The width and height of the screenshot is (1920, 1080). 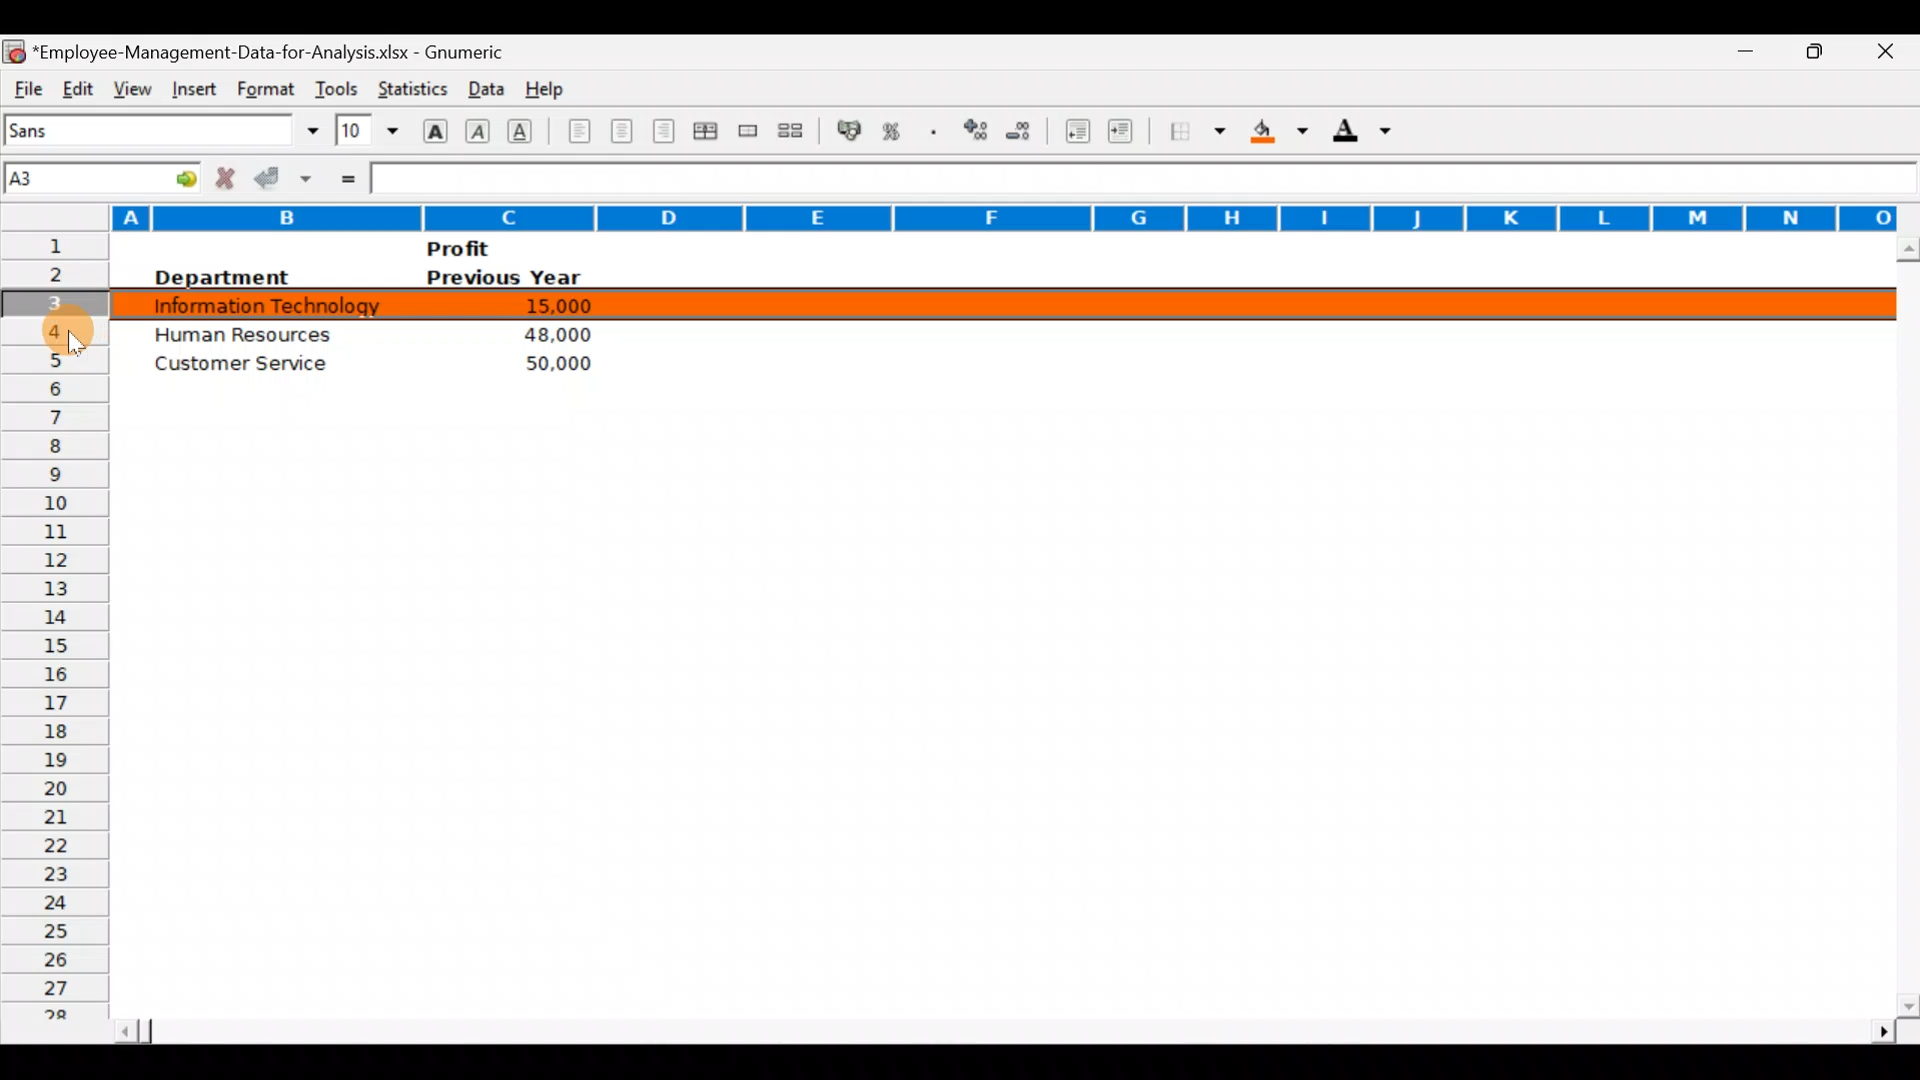 What do you see at coordinates (245, 333) in the screenshot?
I see `Human Resources` at bounding box center [245, 333].